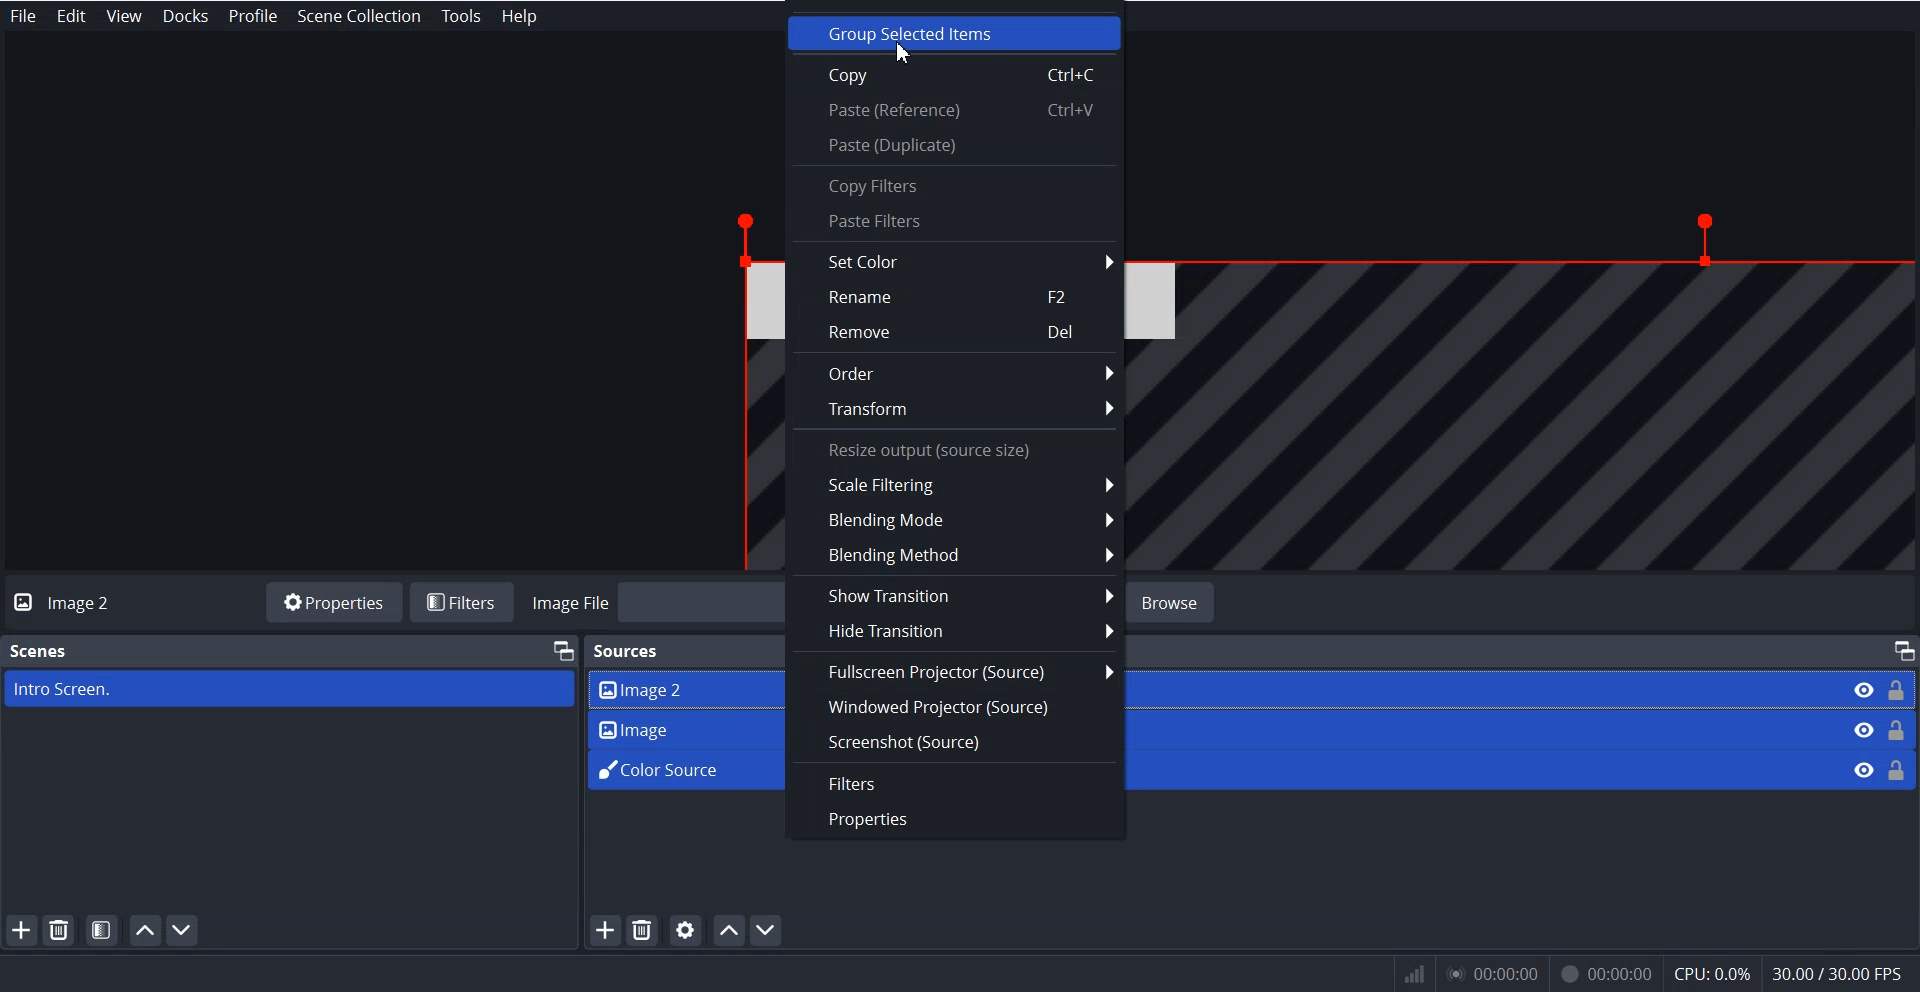 This screenshot has height=992, width=1920. I want to click on Move Scene down, so click(186, 930).